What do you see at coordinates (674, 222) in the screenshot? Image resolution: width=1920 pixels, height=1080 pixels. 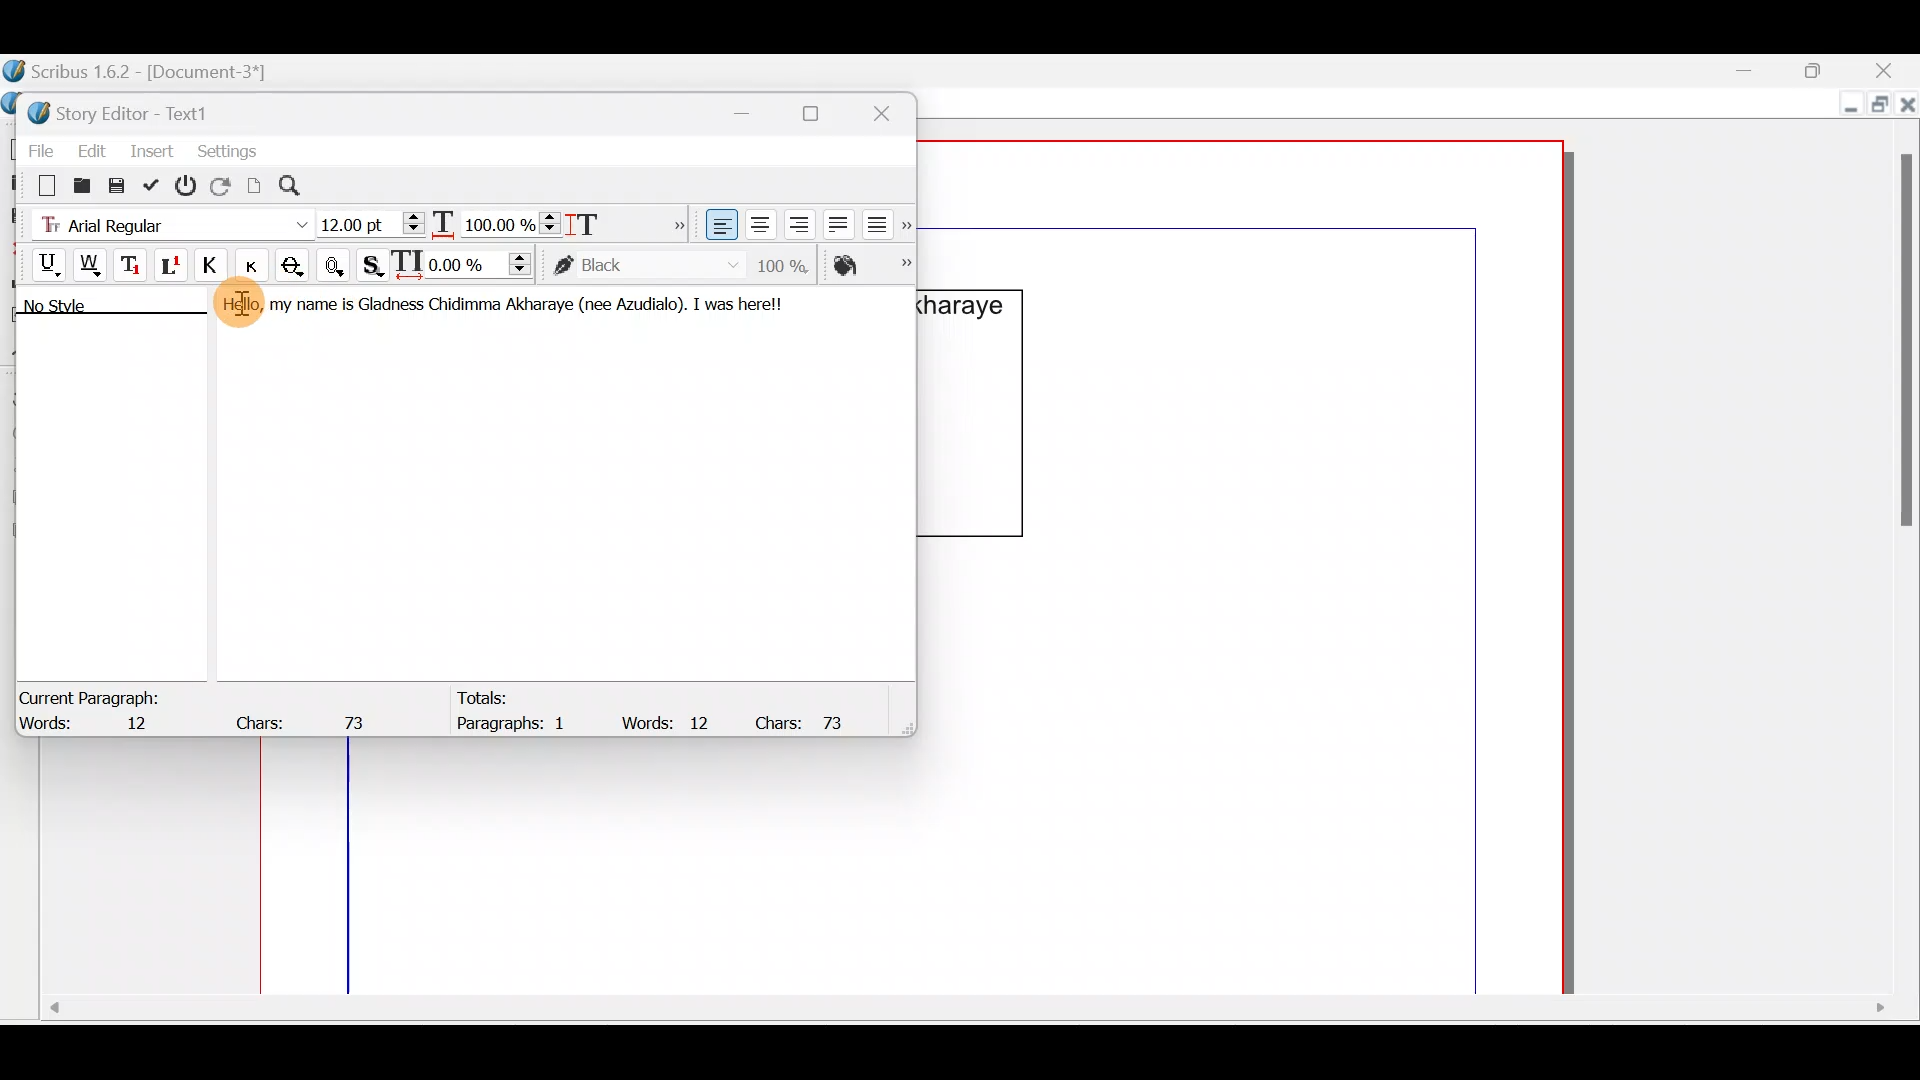 I see `More` at bounding box center [674, 222].